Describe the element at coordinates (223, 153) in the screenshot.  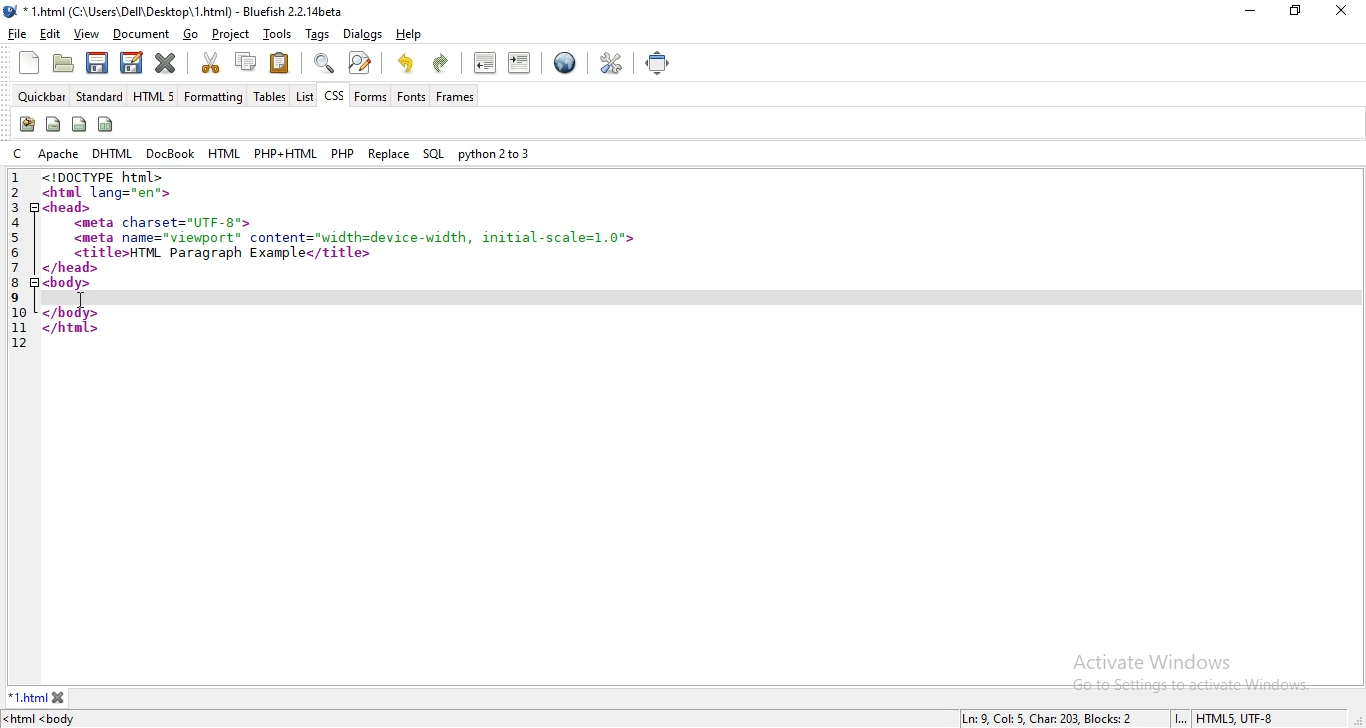
I see `html` at that location.